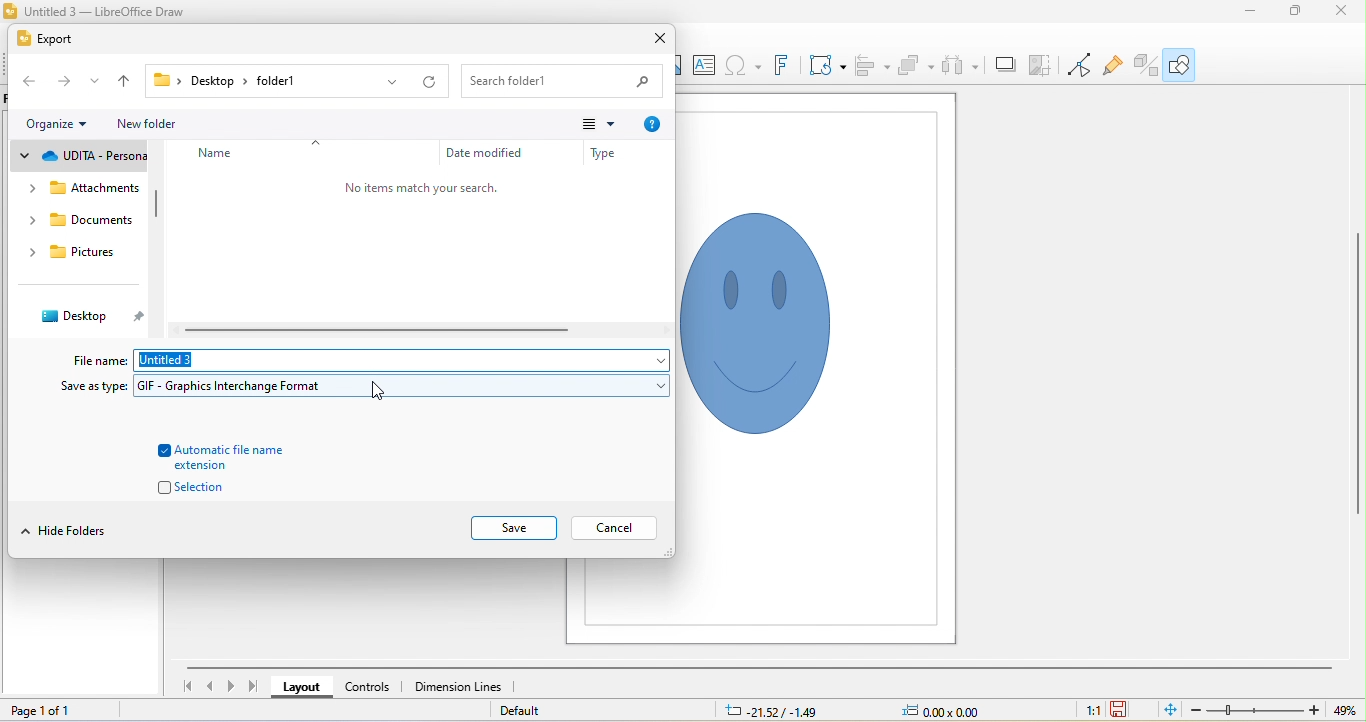  Describe the element at coordinates (606, 155) in the screenshot. I see `type` at that location.